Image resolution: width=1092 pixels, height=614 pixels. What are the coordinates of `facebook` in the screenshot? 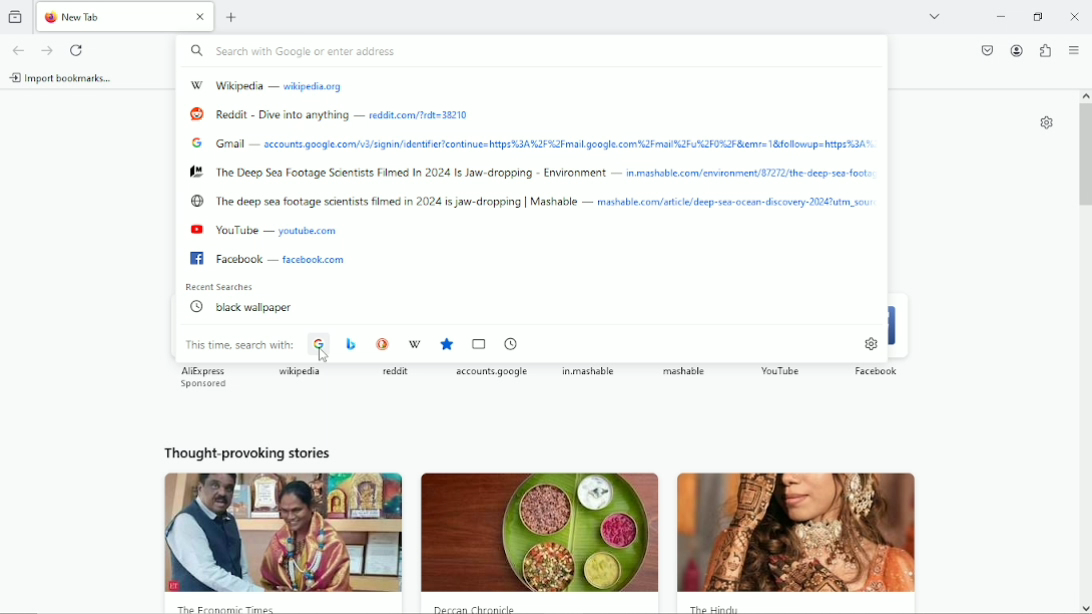 It's located at (875, 372).